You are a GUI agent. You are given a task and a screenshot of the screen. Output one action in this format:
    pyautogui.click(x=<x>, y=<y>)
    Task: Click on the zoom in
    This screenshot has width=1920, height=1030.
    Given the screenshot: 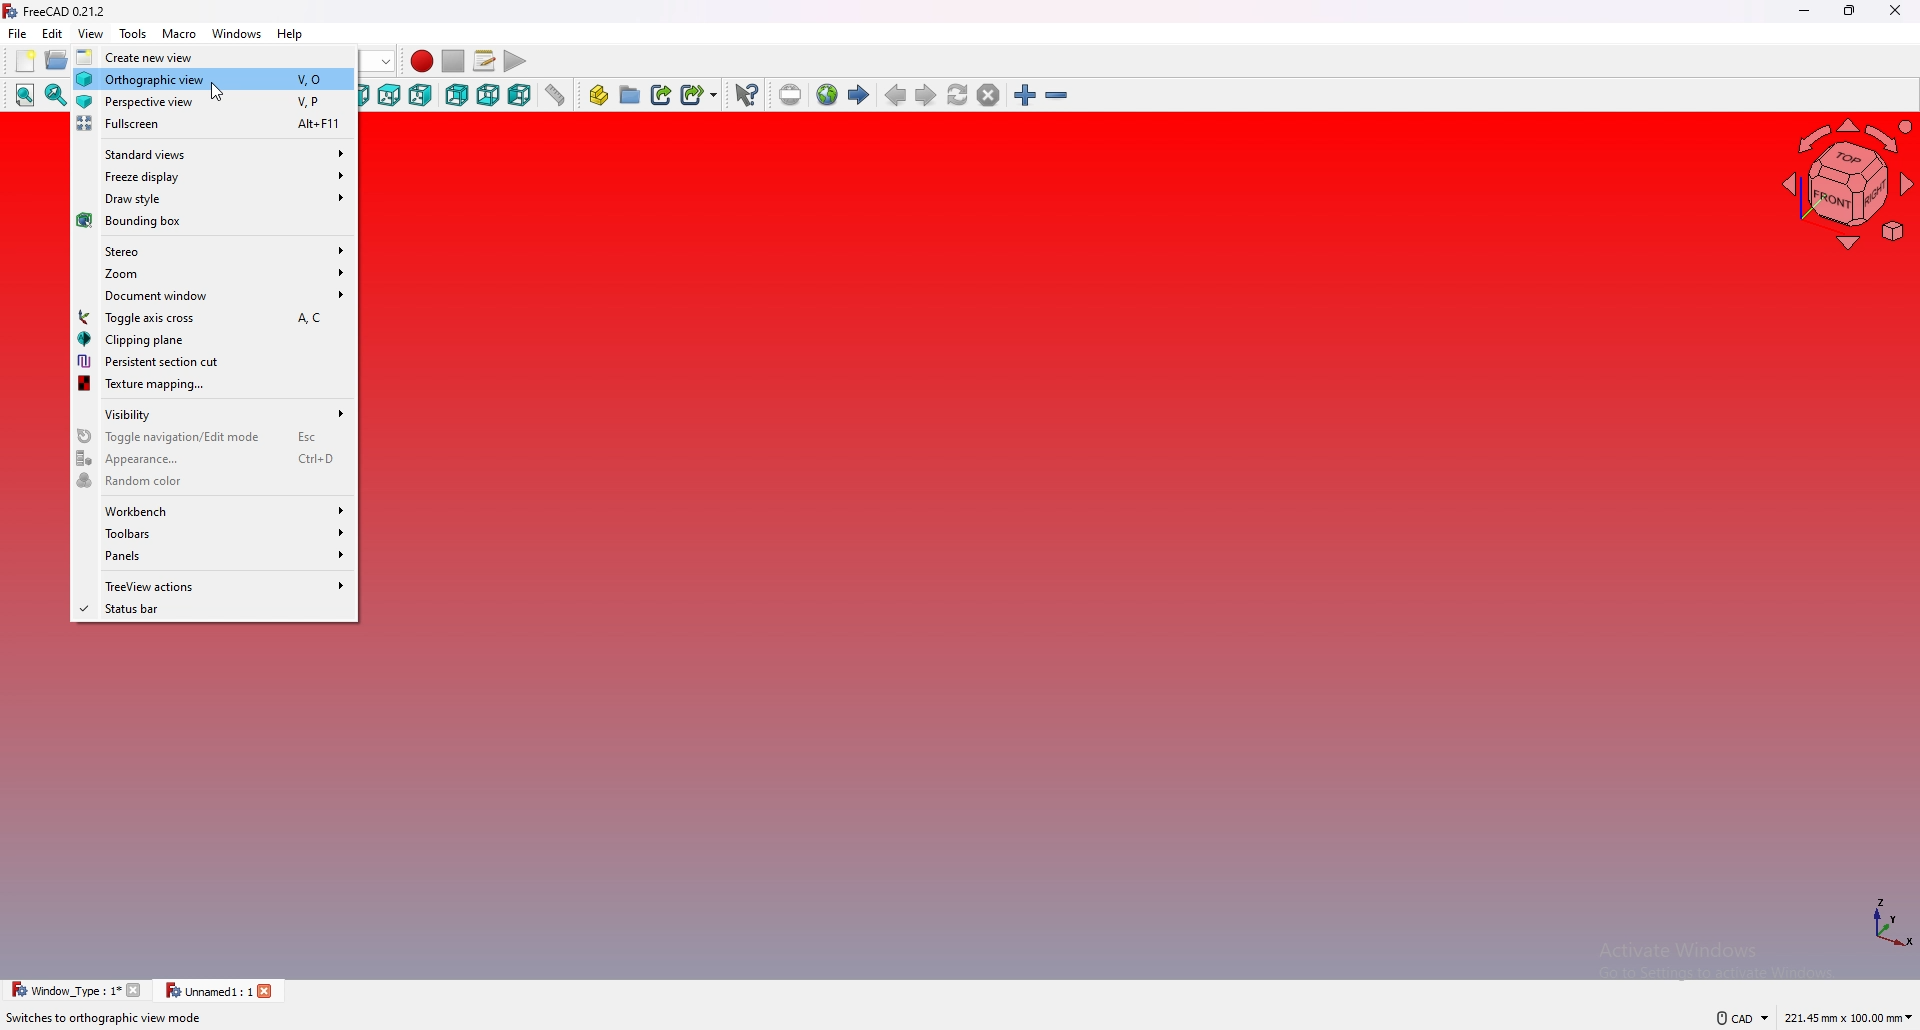 What is the action you would take?
    pyautogui.click(x=1025, y=95)
    